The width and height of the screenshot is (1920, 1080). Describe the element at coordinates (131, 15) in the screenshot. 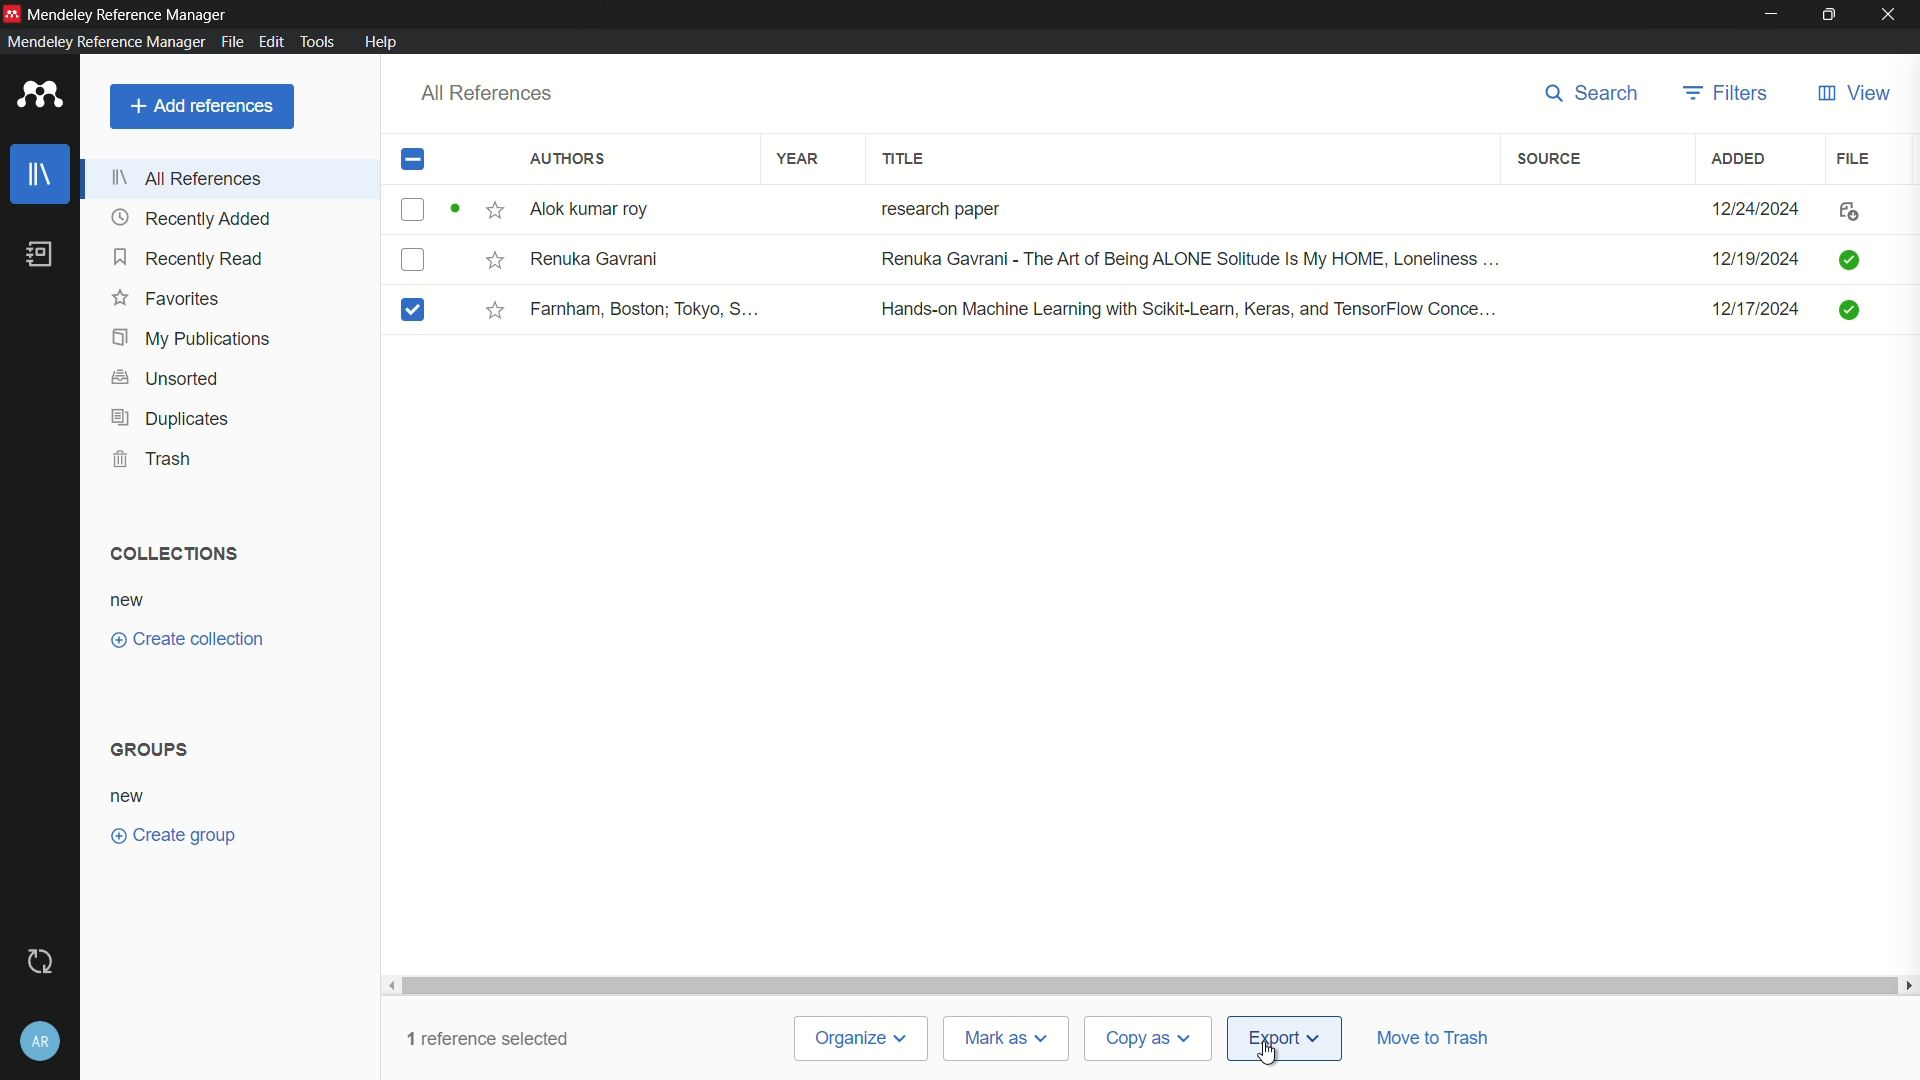

I see `Mendeley Reference Manager` at that location.